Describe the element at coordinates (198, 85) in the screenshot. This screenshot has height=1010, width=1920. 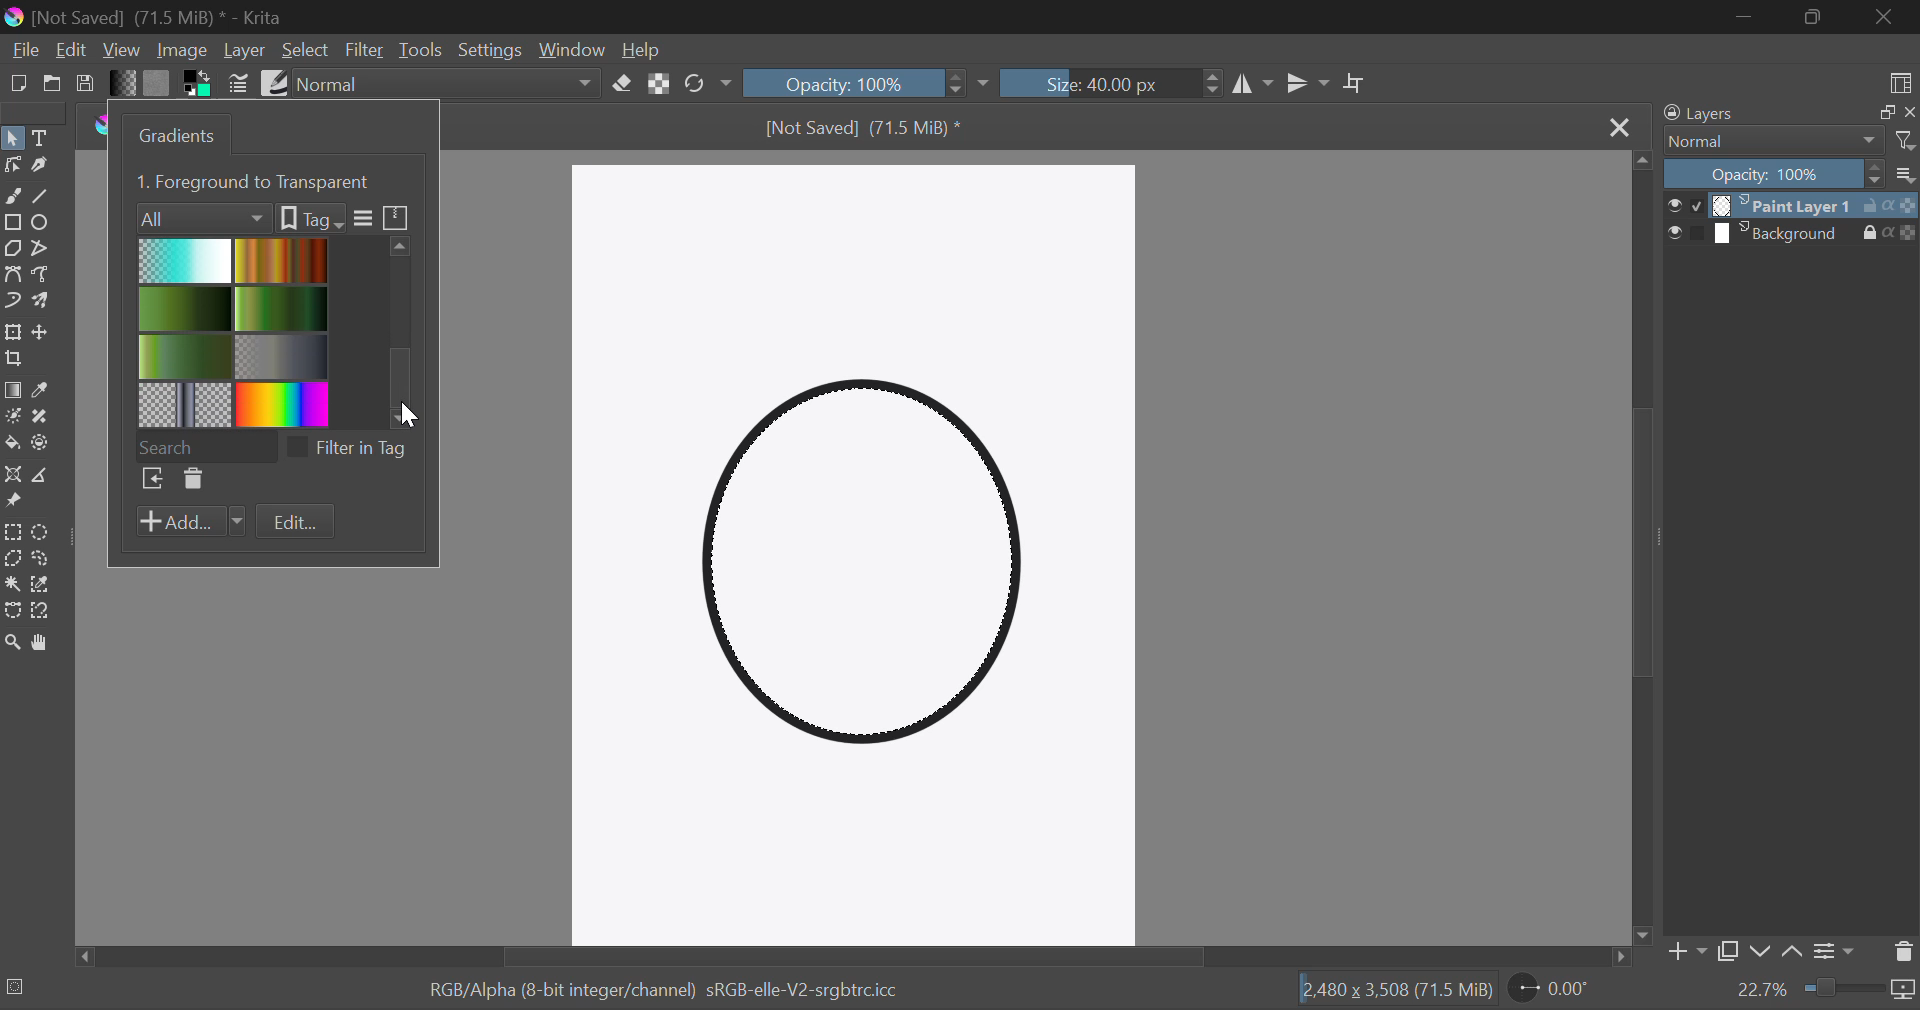
I see `Colors in use` at that location.